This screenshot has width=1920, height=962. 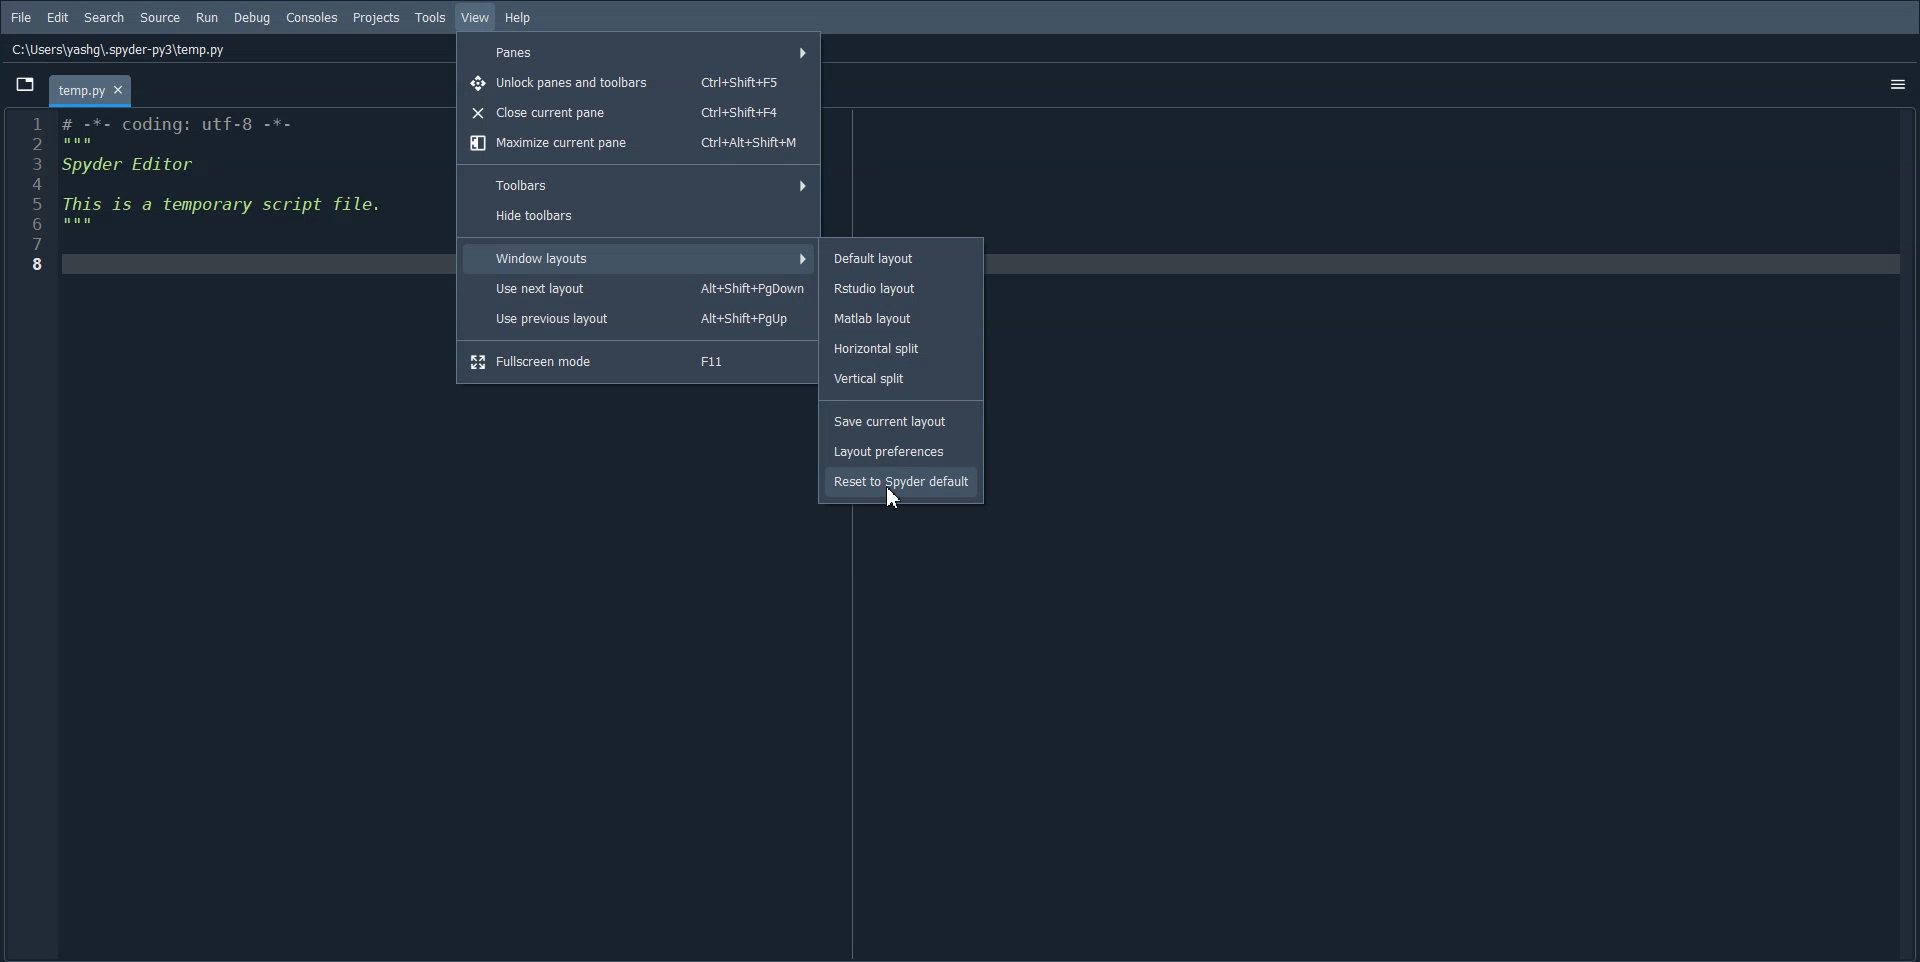 I want to click on Source, so click(x=160, y=18).